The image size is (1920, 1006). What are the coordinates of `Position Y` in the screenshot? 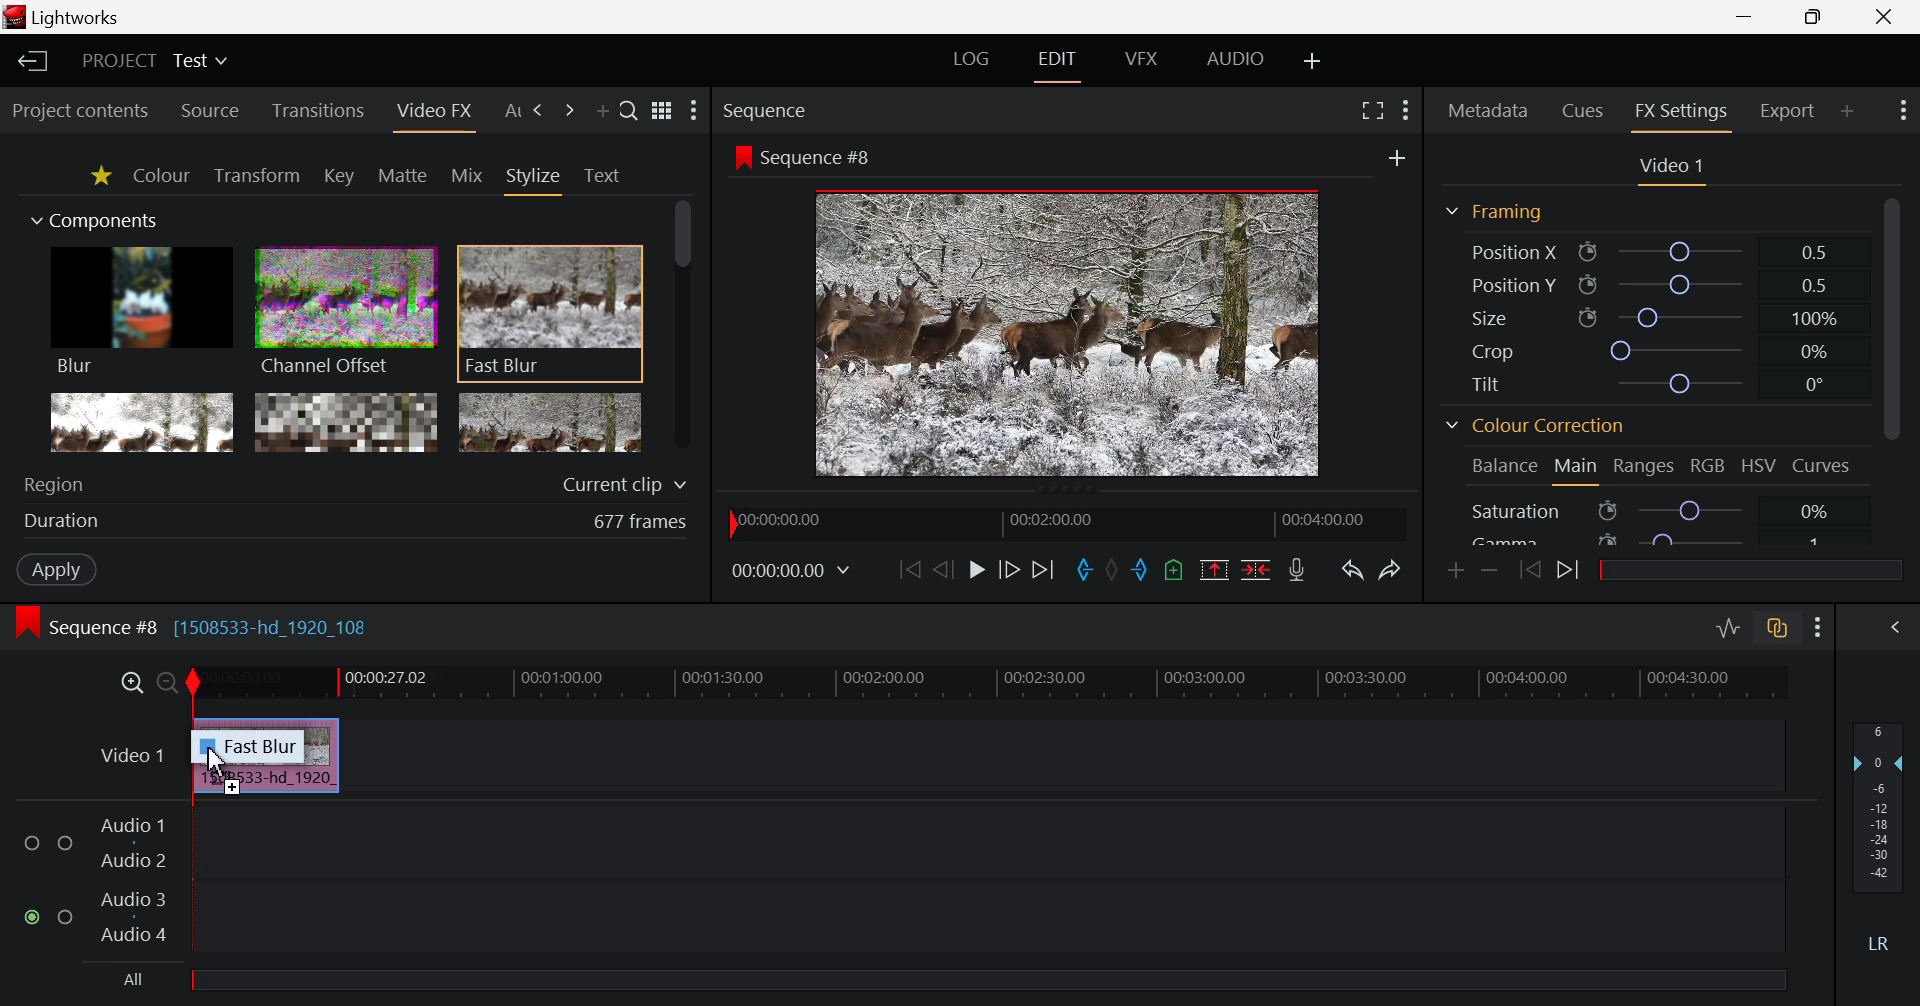 It's located at (1656, 284).